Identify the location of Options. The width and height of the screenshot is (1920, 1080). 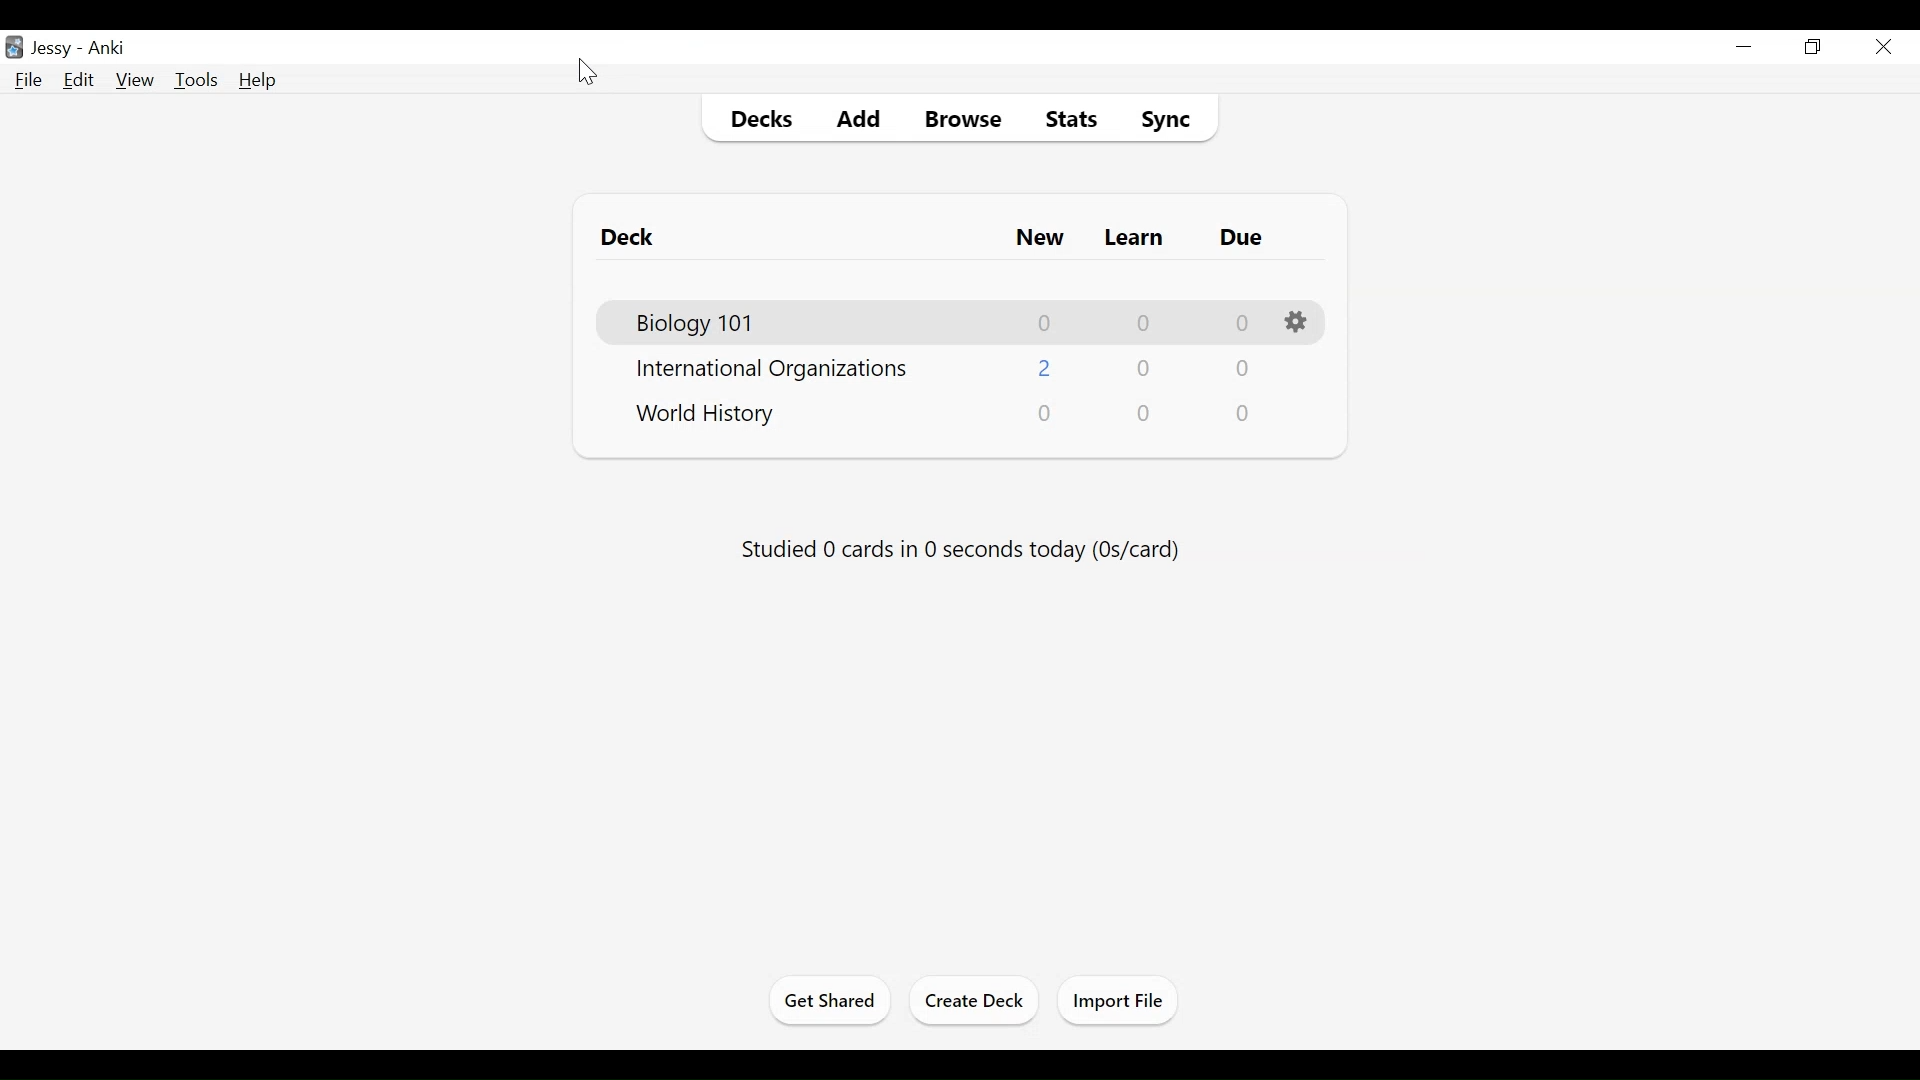
(1298, 323).